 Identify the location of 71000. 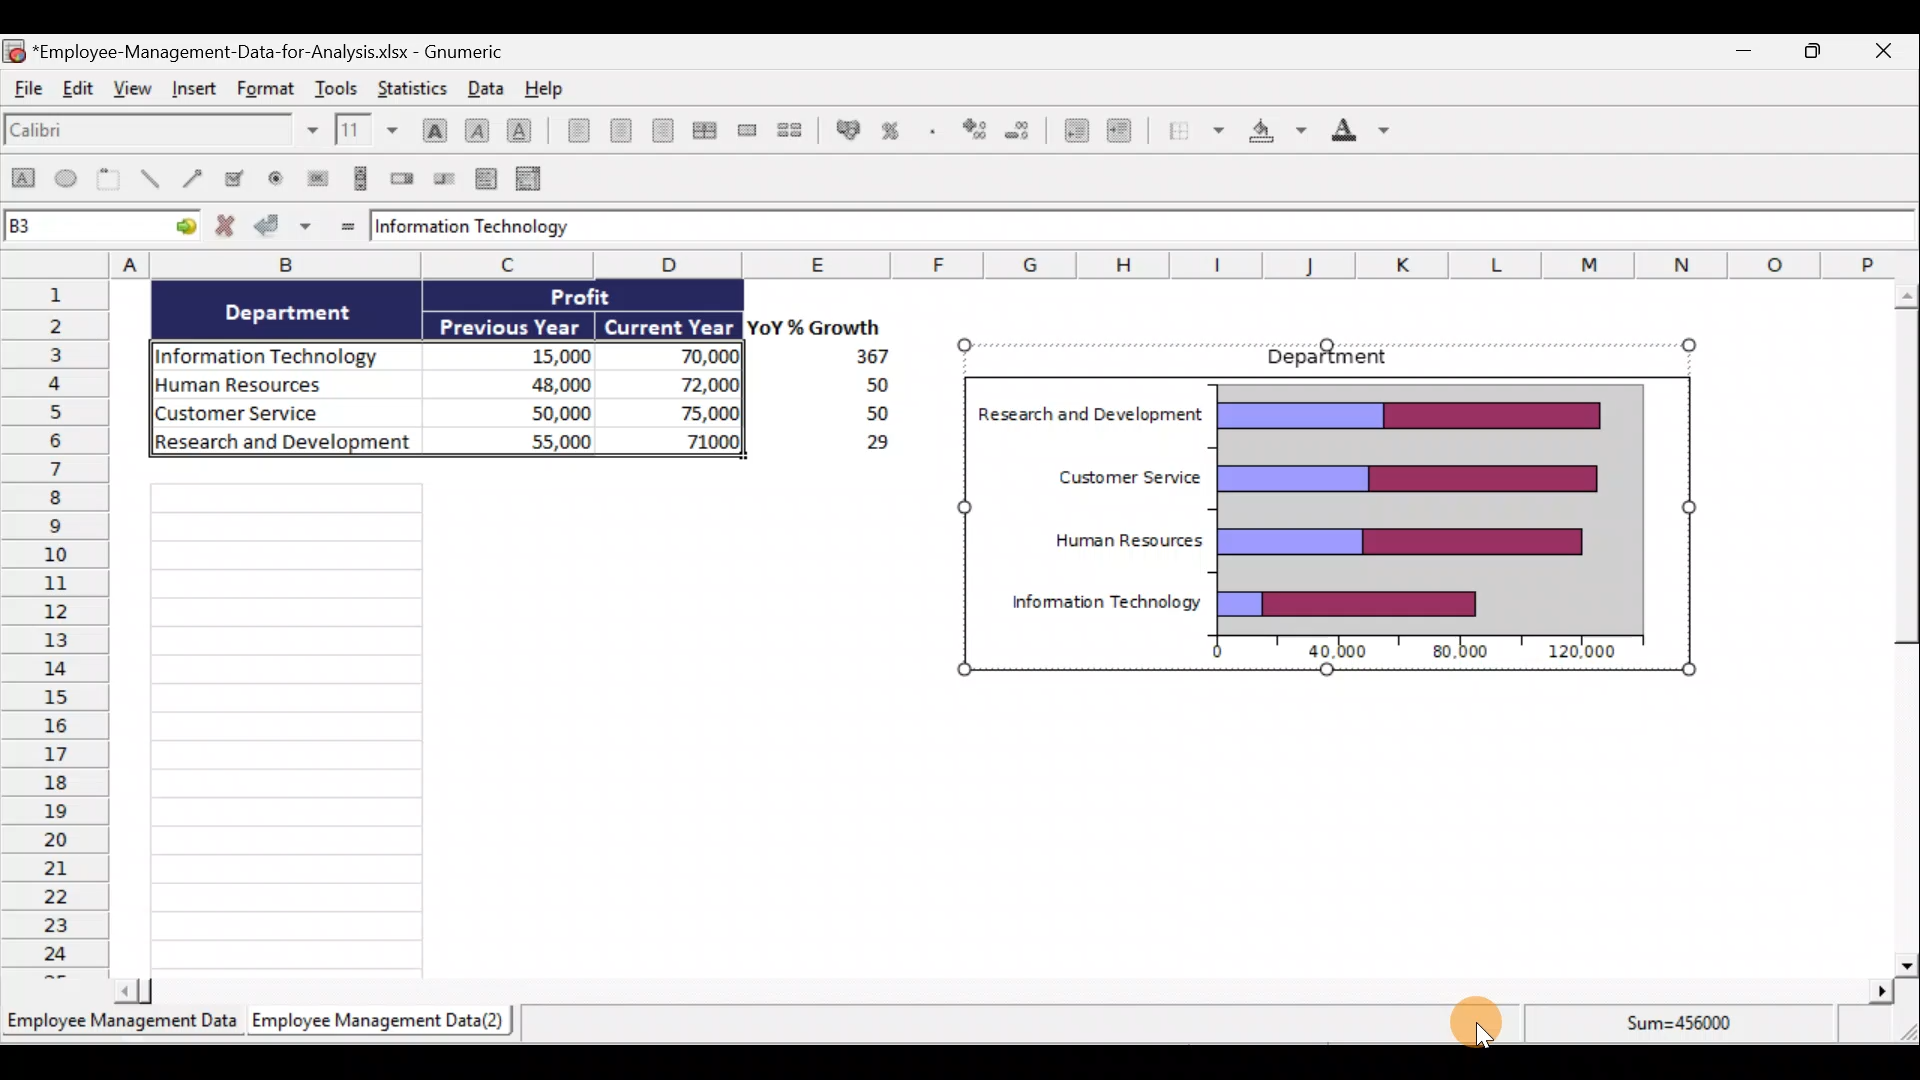
(706, 440).